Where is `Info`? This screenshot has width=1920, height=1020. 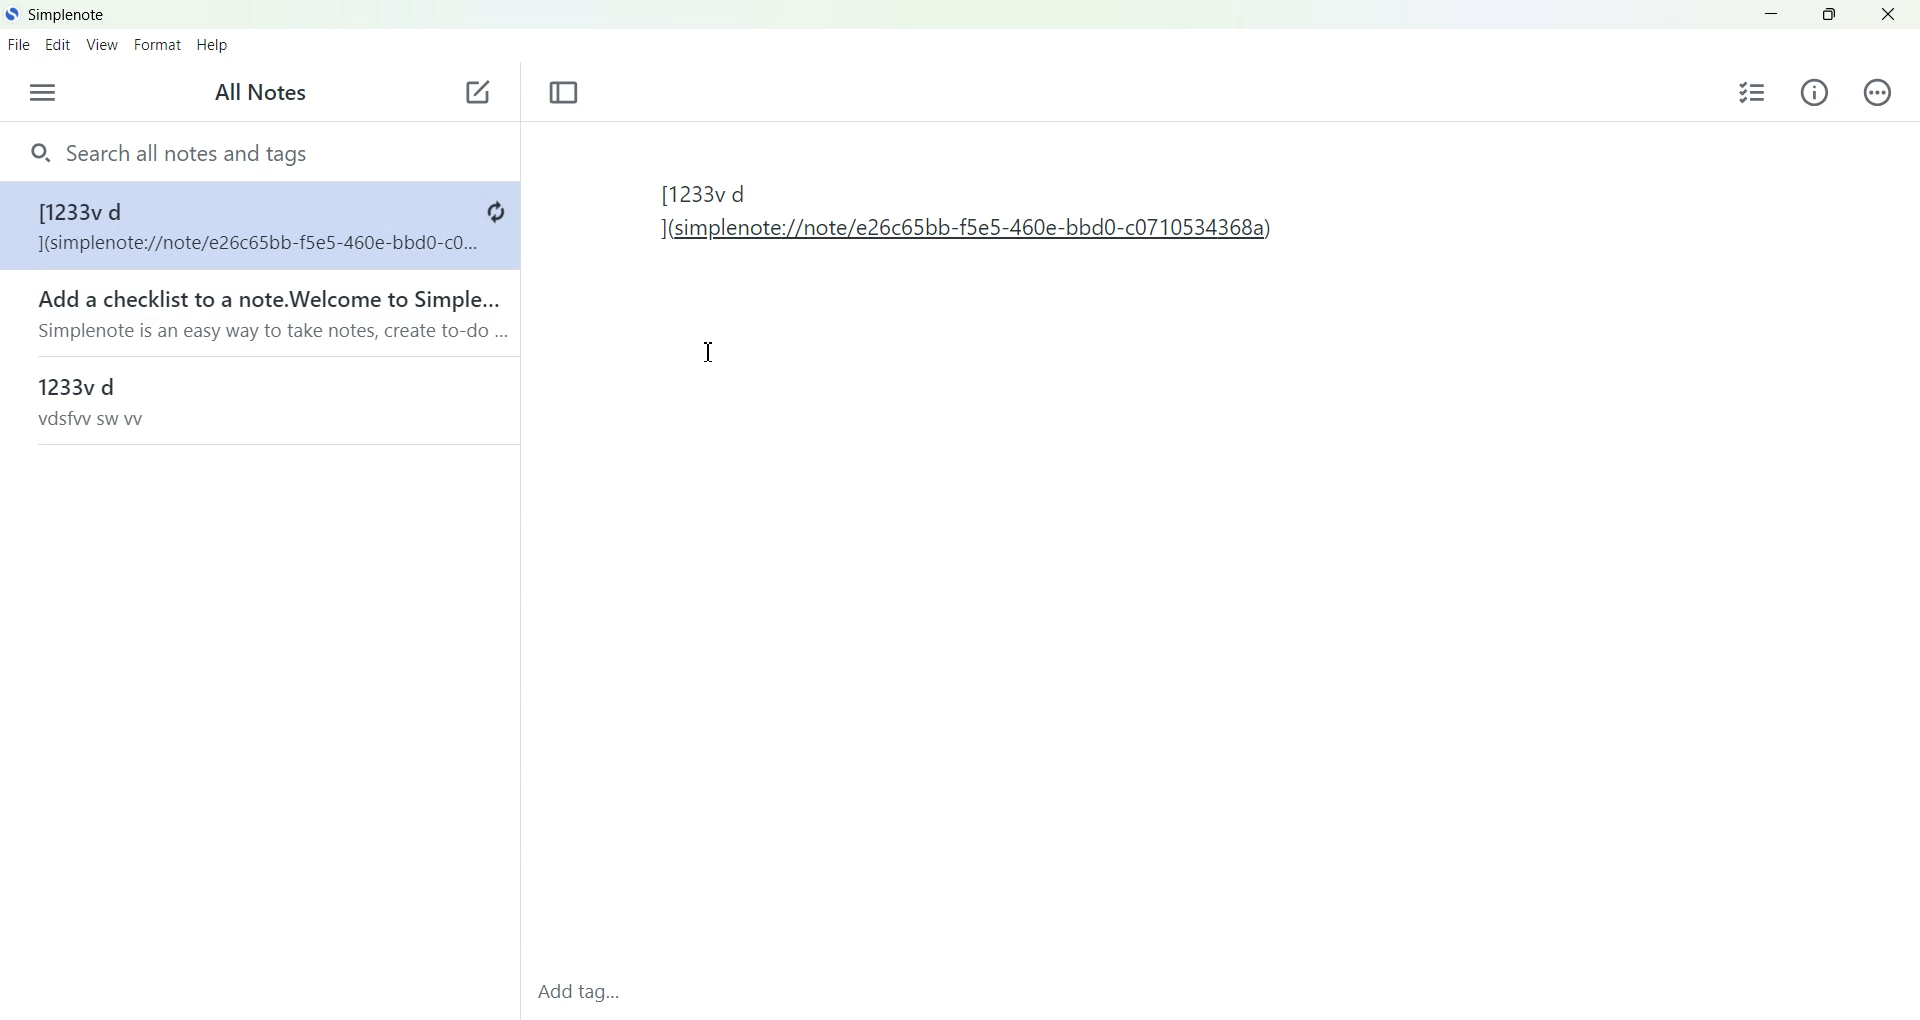
Info is located at coordinates (1815, 92).